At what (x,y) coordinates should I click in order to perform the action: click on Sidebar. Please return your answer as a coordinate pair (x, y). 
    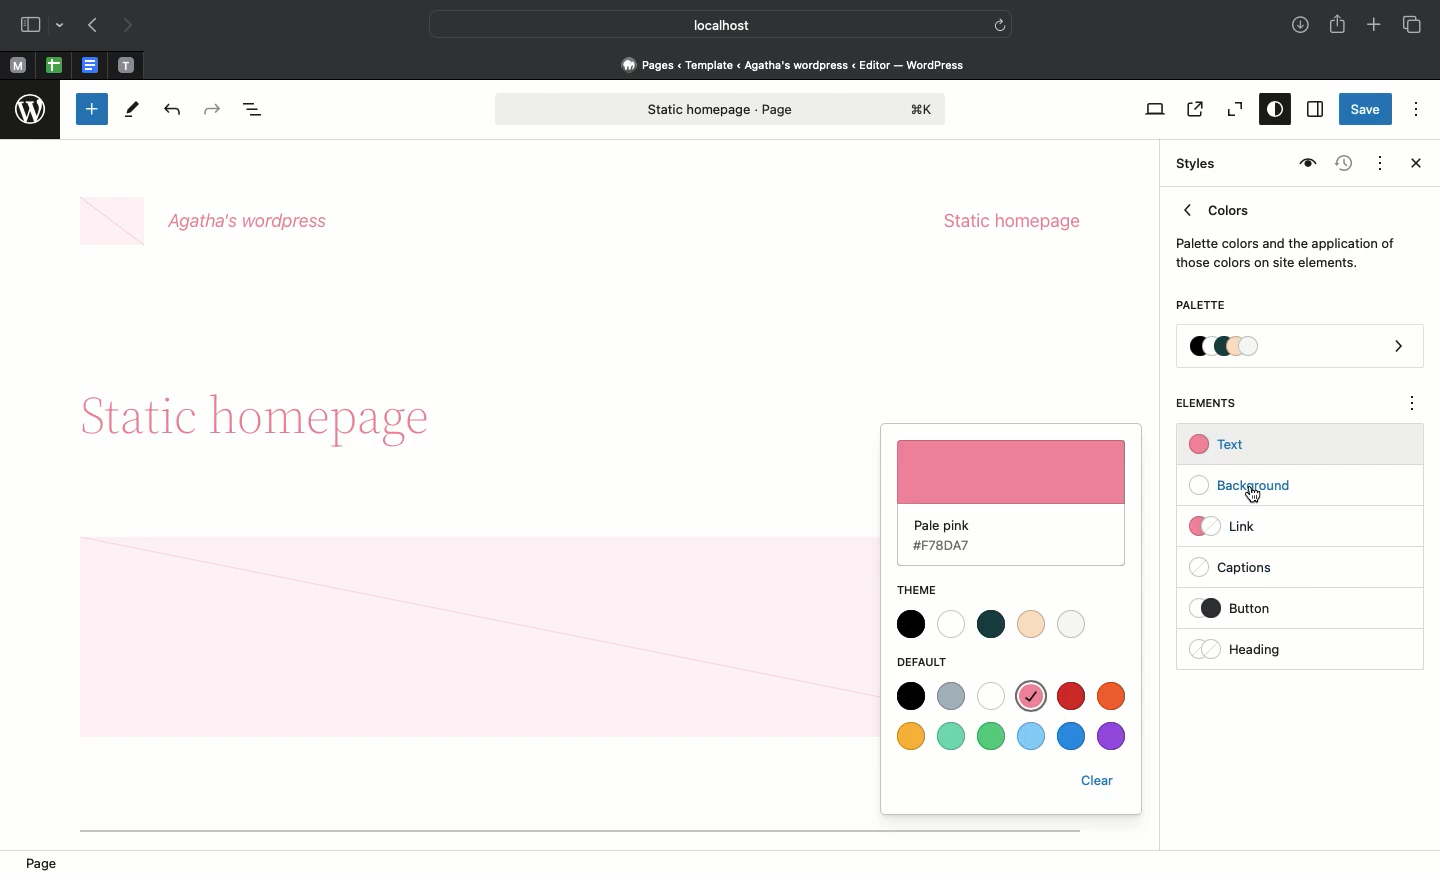
    Looking at the image, I should click on (30, 25).